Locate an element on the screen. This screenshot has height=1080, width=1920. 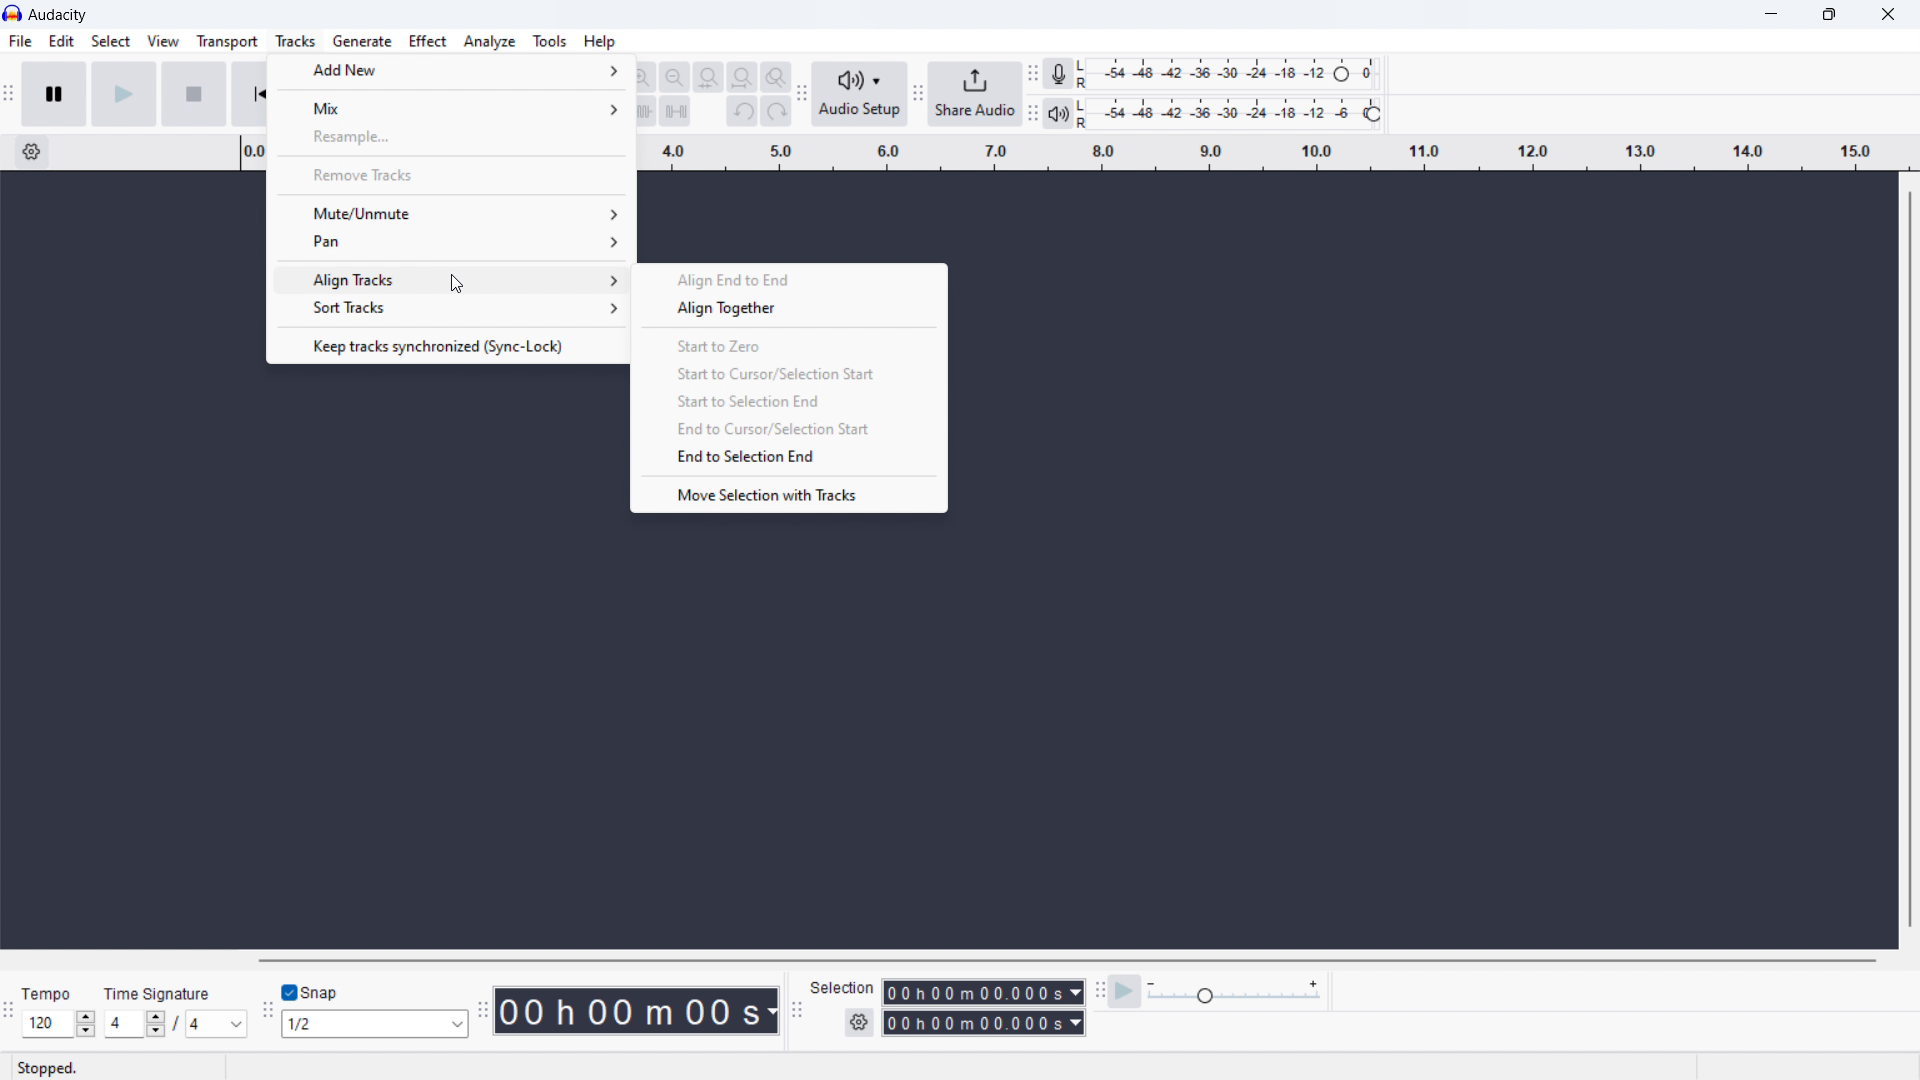
recording meter is located at coordinates (1059, 74).